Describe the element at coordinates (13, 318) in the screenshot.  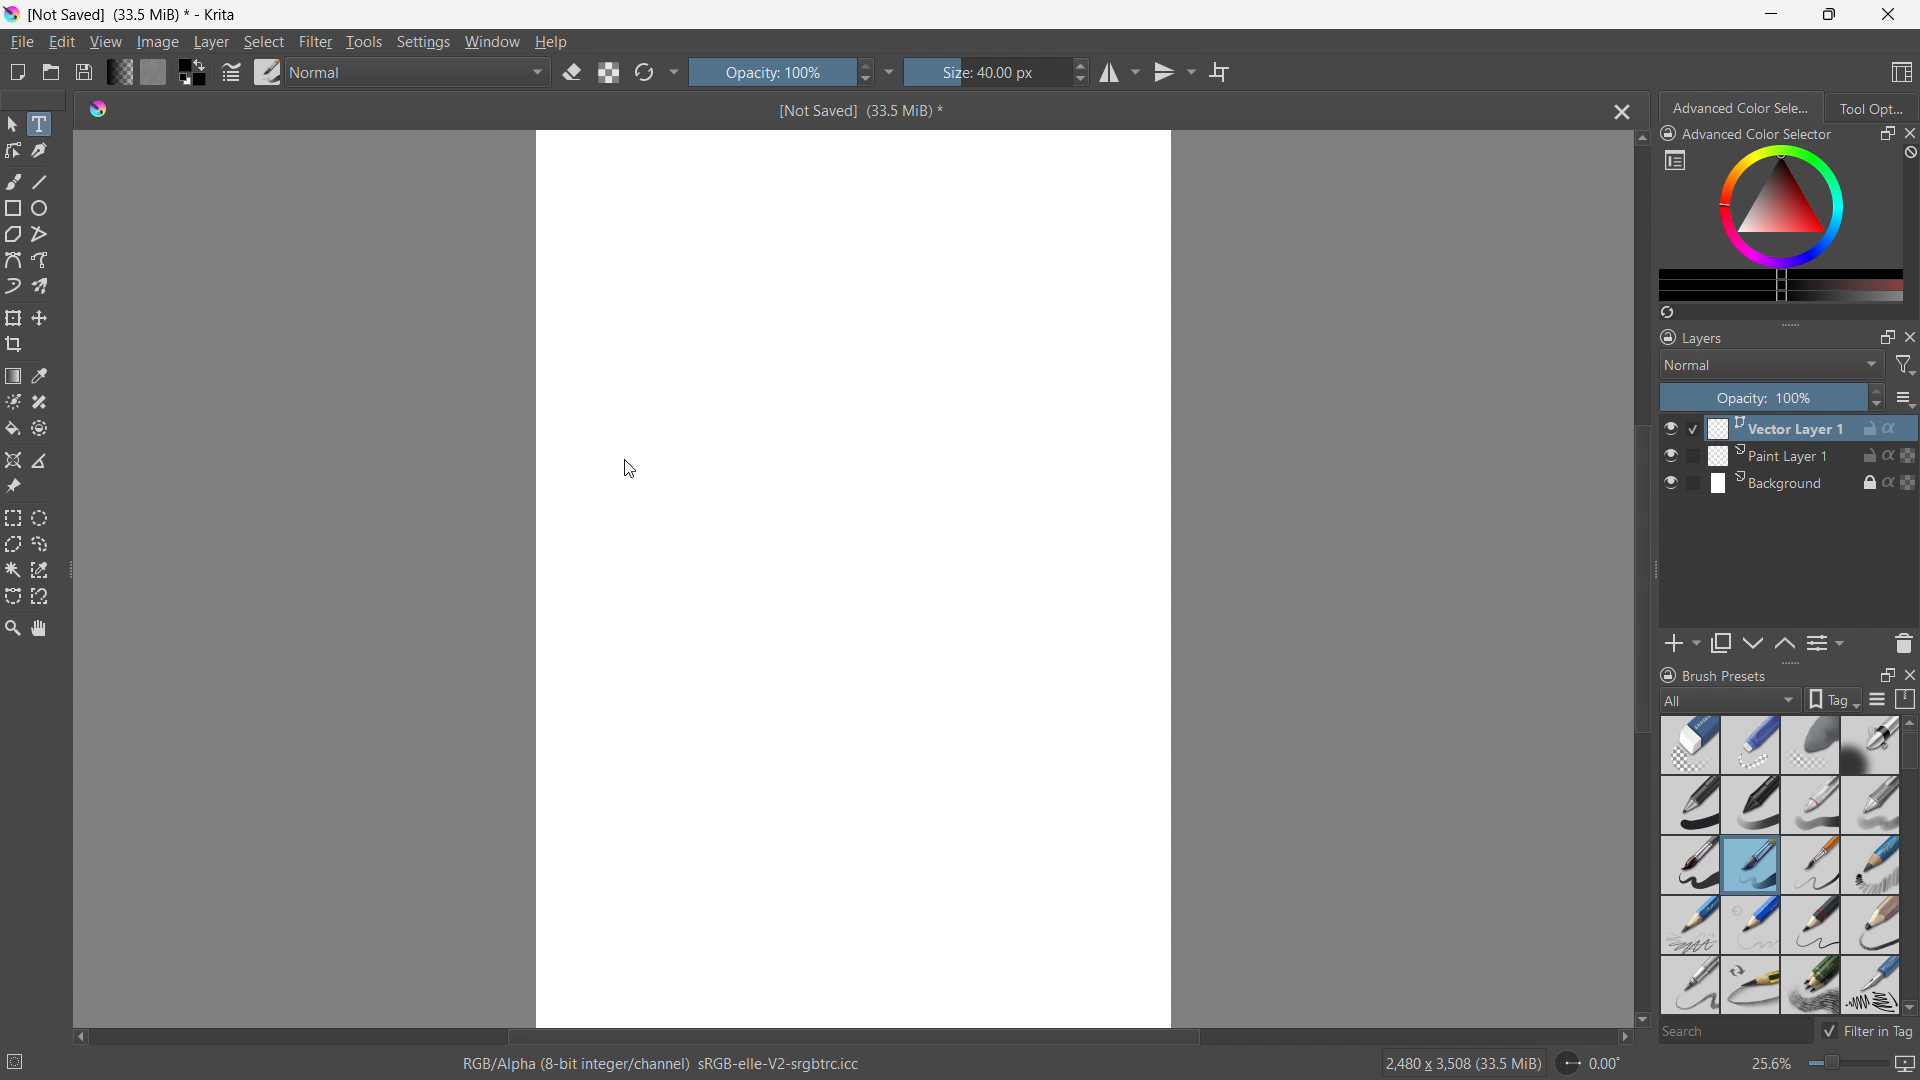
I see `transform a layer or selection` at that location.